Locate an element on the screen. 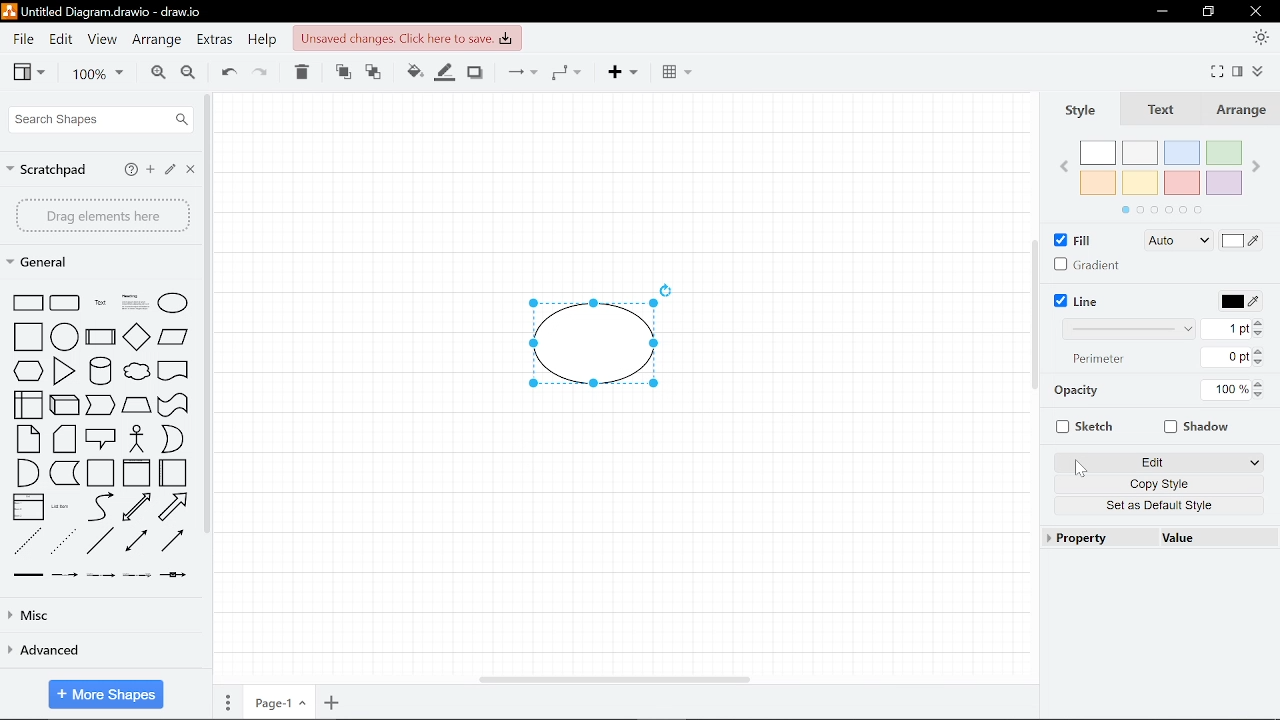  edit  is located at coordinates (170, 167).